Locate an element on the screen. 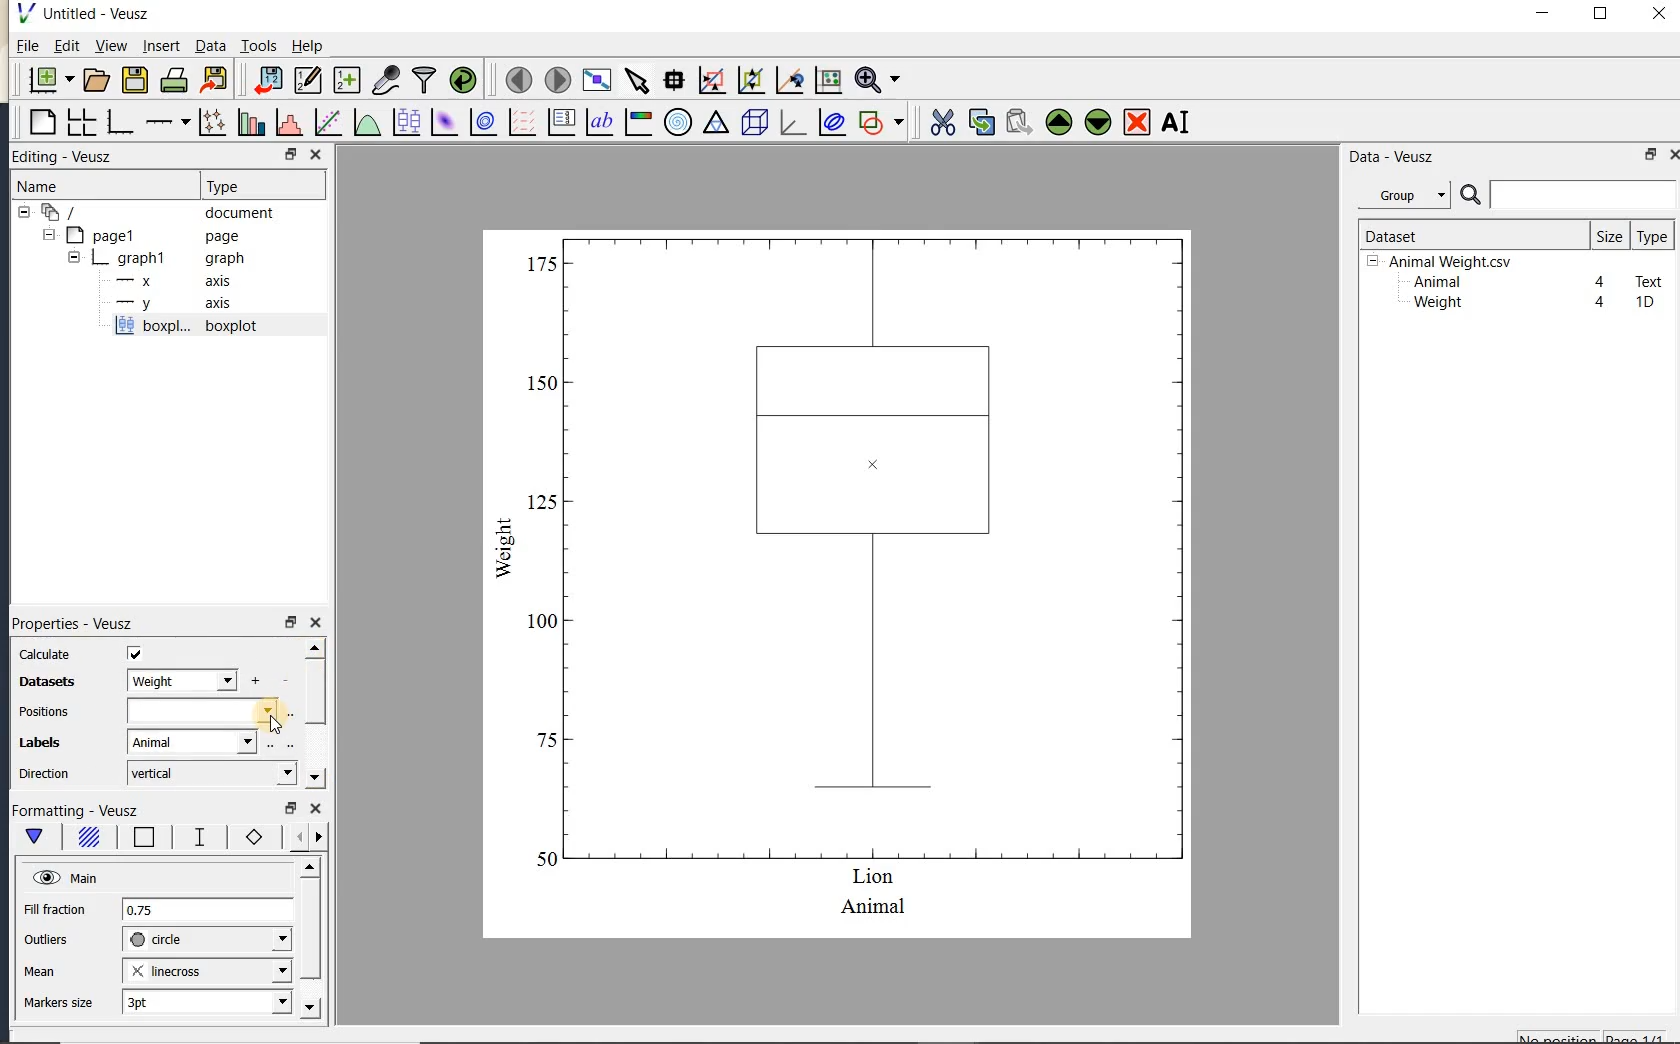  close is located at coordinates (1659, 15).